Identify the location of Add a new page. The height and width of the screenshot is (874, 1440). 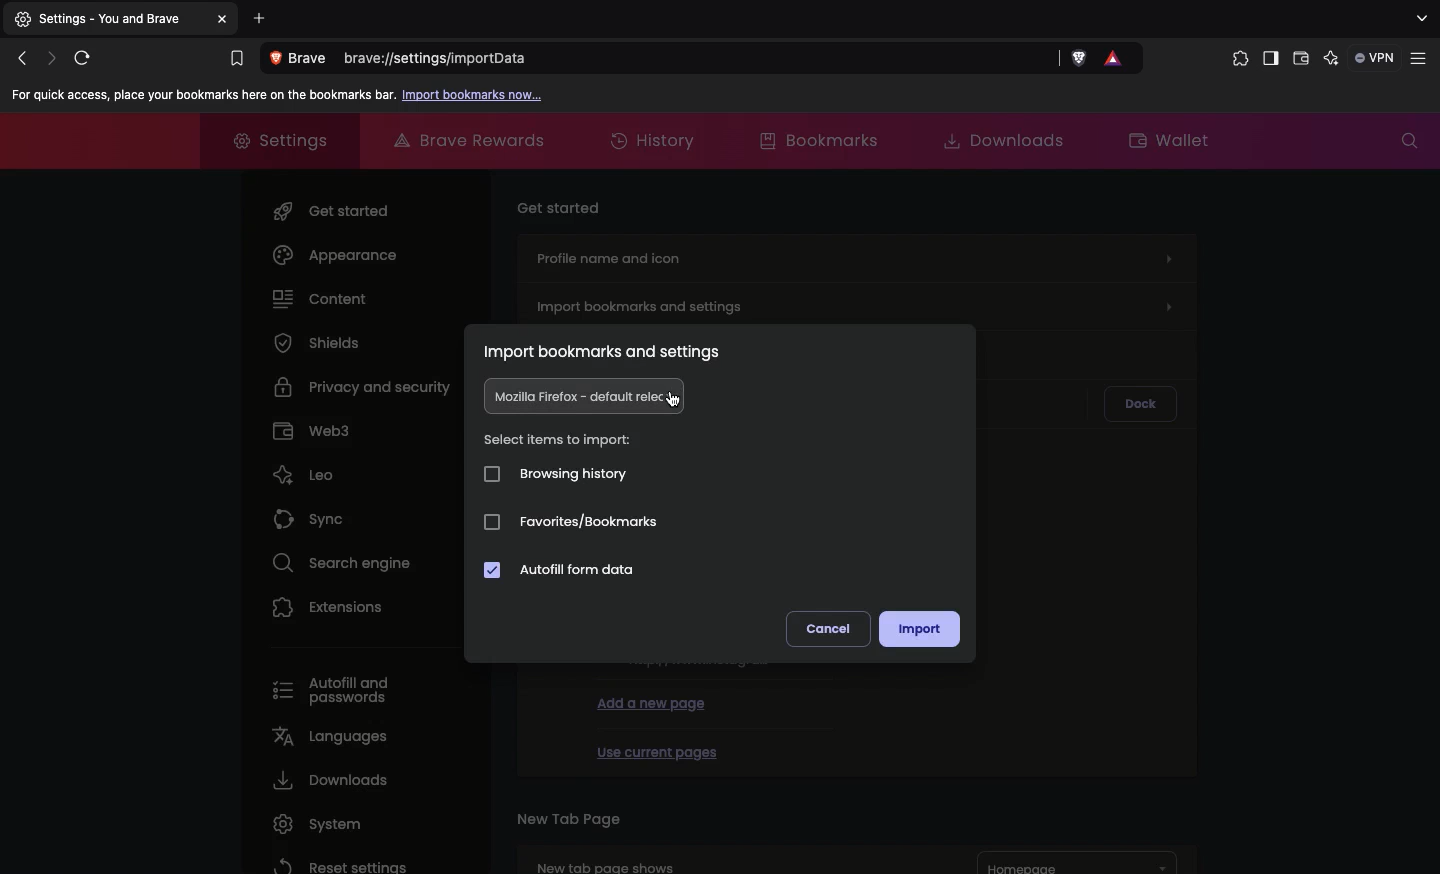
(652, 702).